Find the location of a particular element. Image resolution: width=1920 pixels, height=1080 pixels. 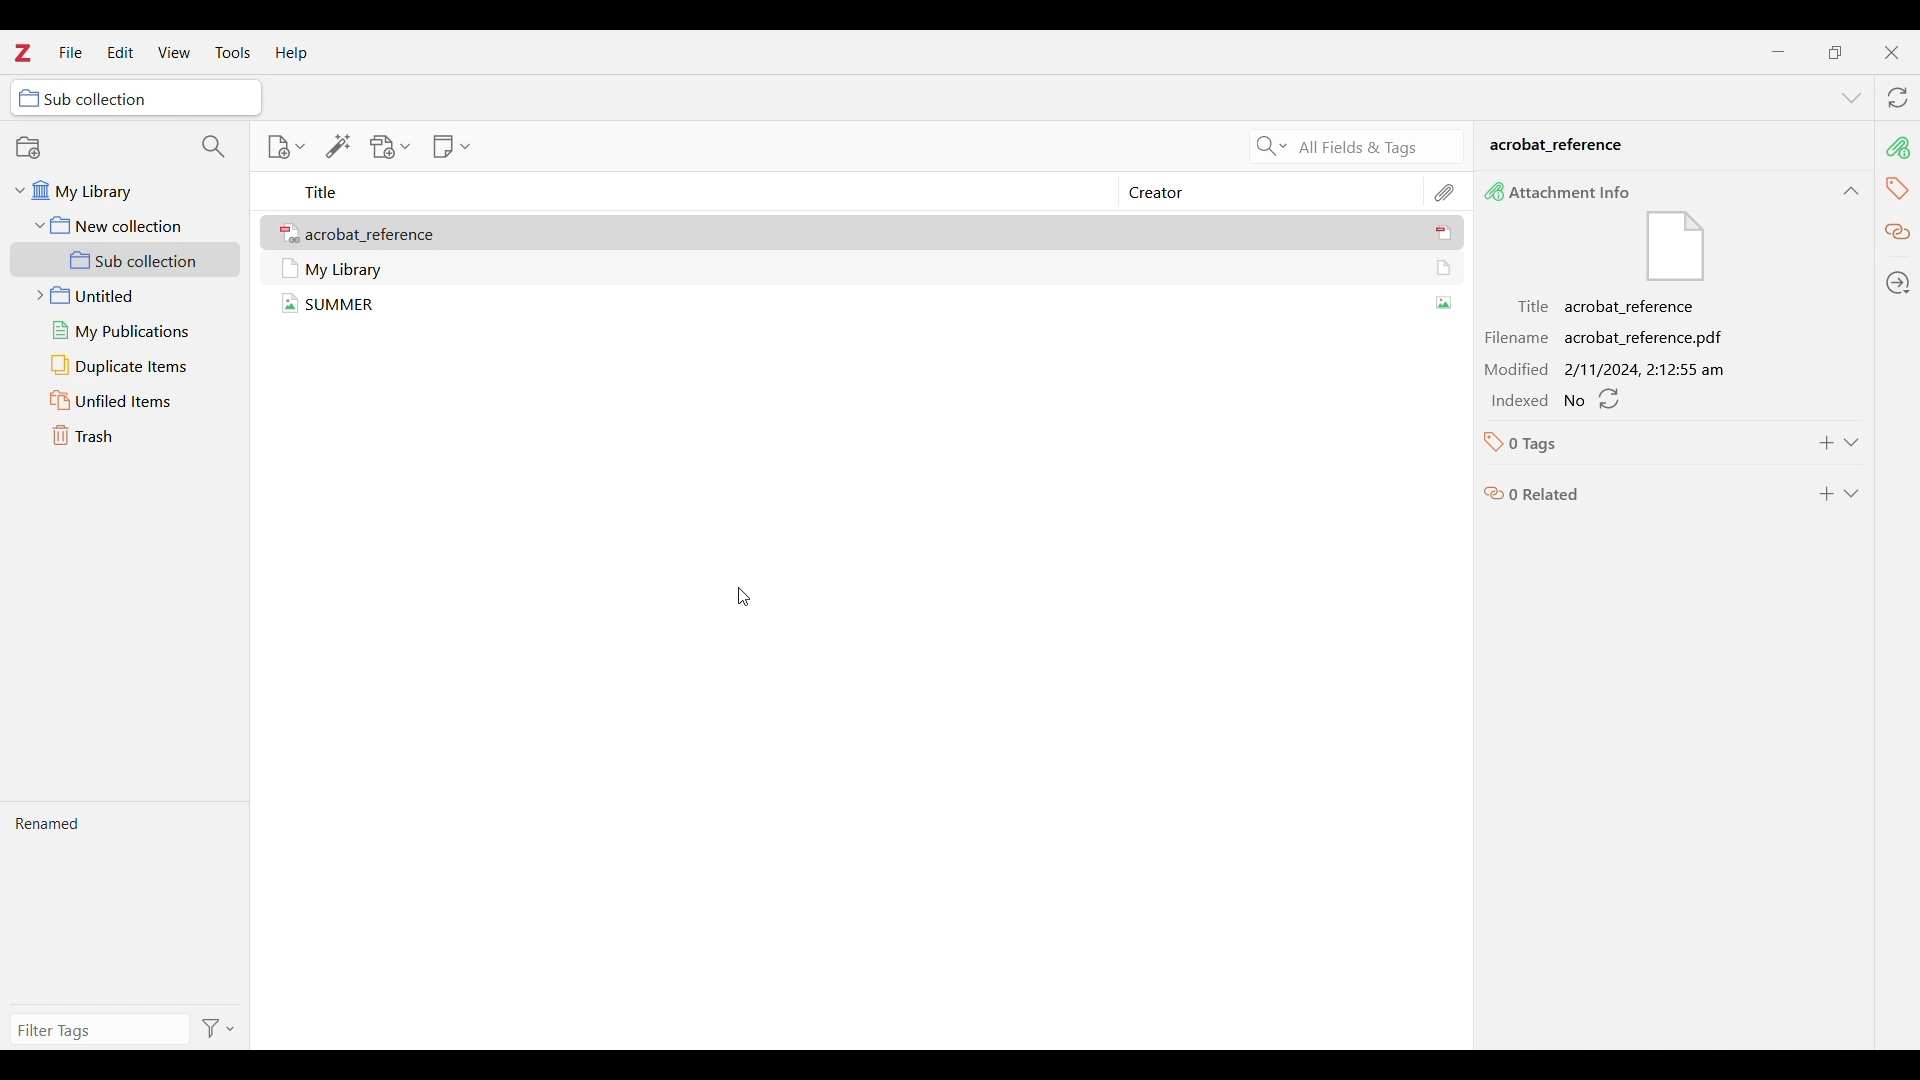

Software logo is located at coordinates (22, 52).